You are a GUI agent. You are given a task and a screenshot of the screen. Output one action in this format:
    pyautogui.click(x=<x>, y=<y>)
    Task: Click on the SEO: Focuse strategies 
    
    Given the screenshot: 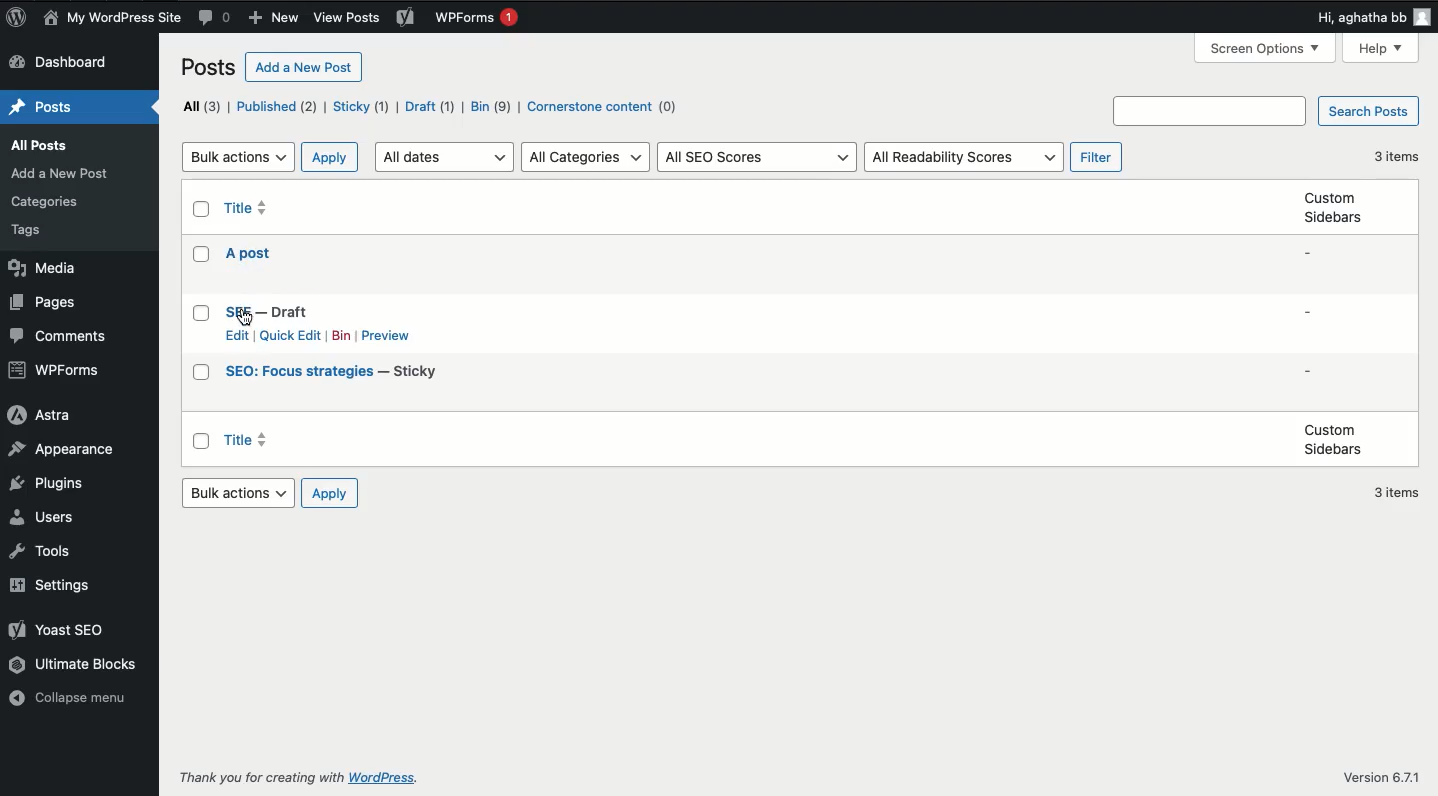 What is the action you would take?
    pyautogui.click(x=335, y=372)
    